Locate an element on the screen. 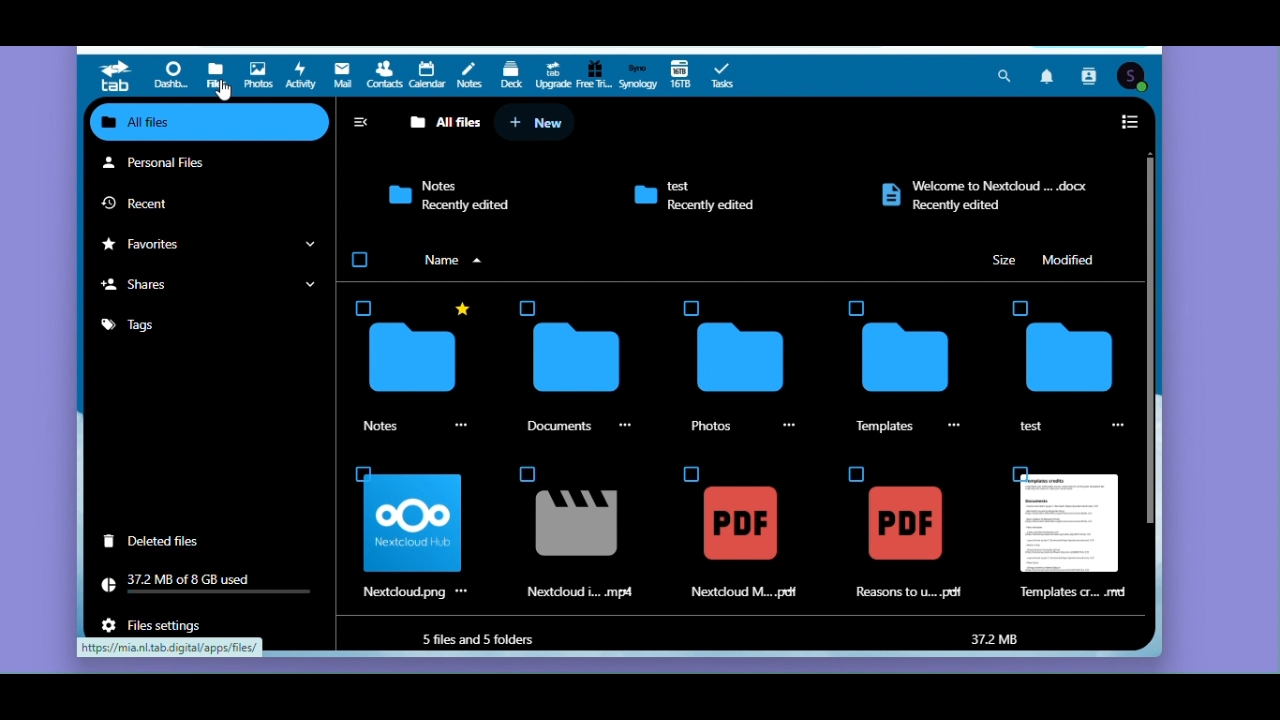 The width and height of the screenshot is (1280, 720). Notifications is located at coordinates (1044, 78).